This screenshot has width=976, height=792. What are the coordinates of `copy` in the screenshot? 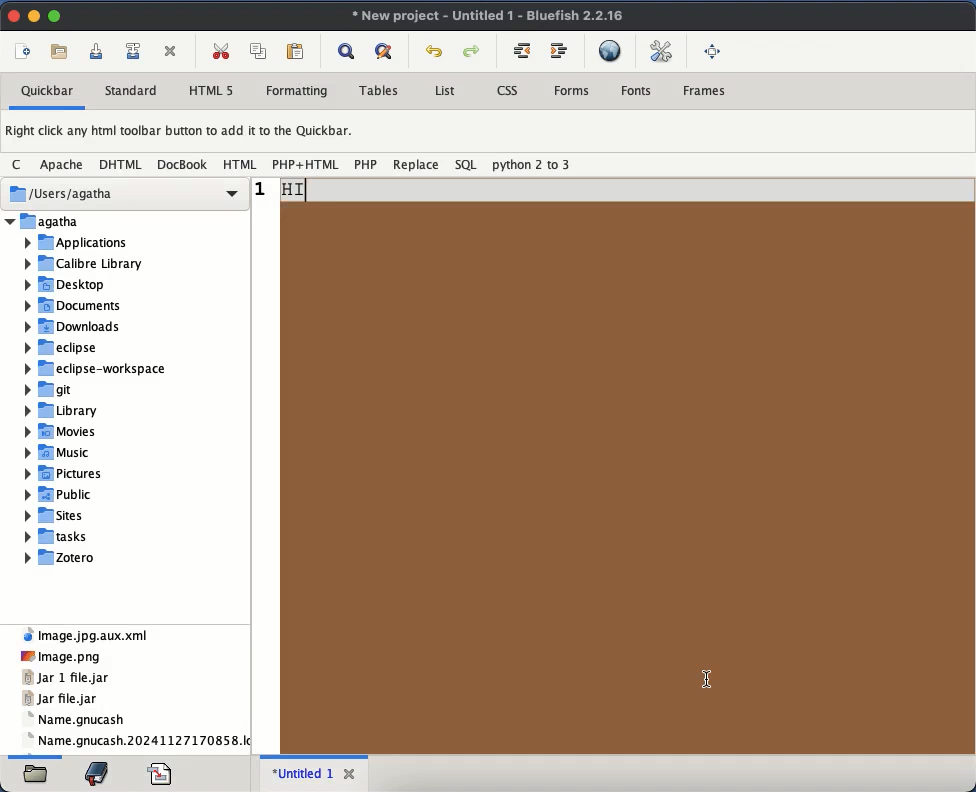 It's located at (261, 49).